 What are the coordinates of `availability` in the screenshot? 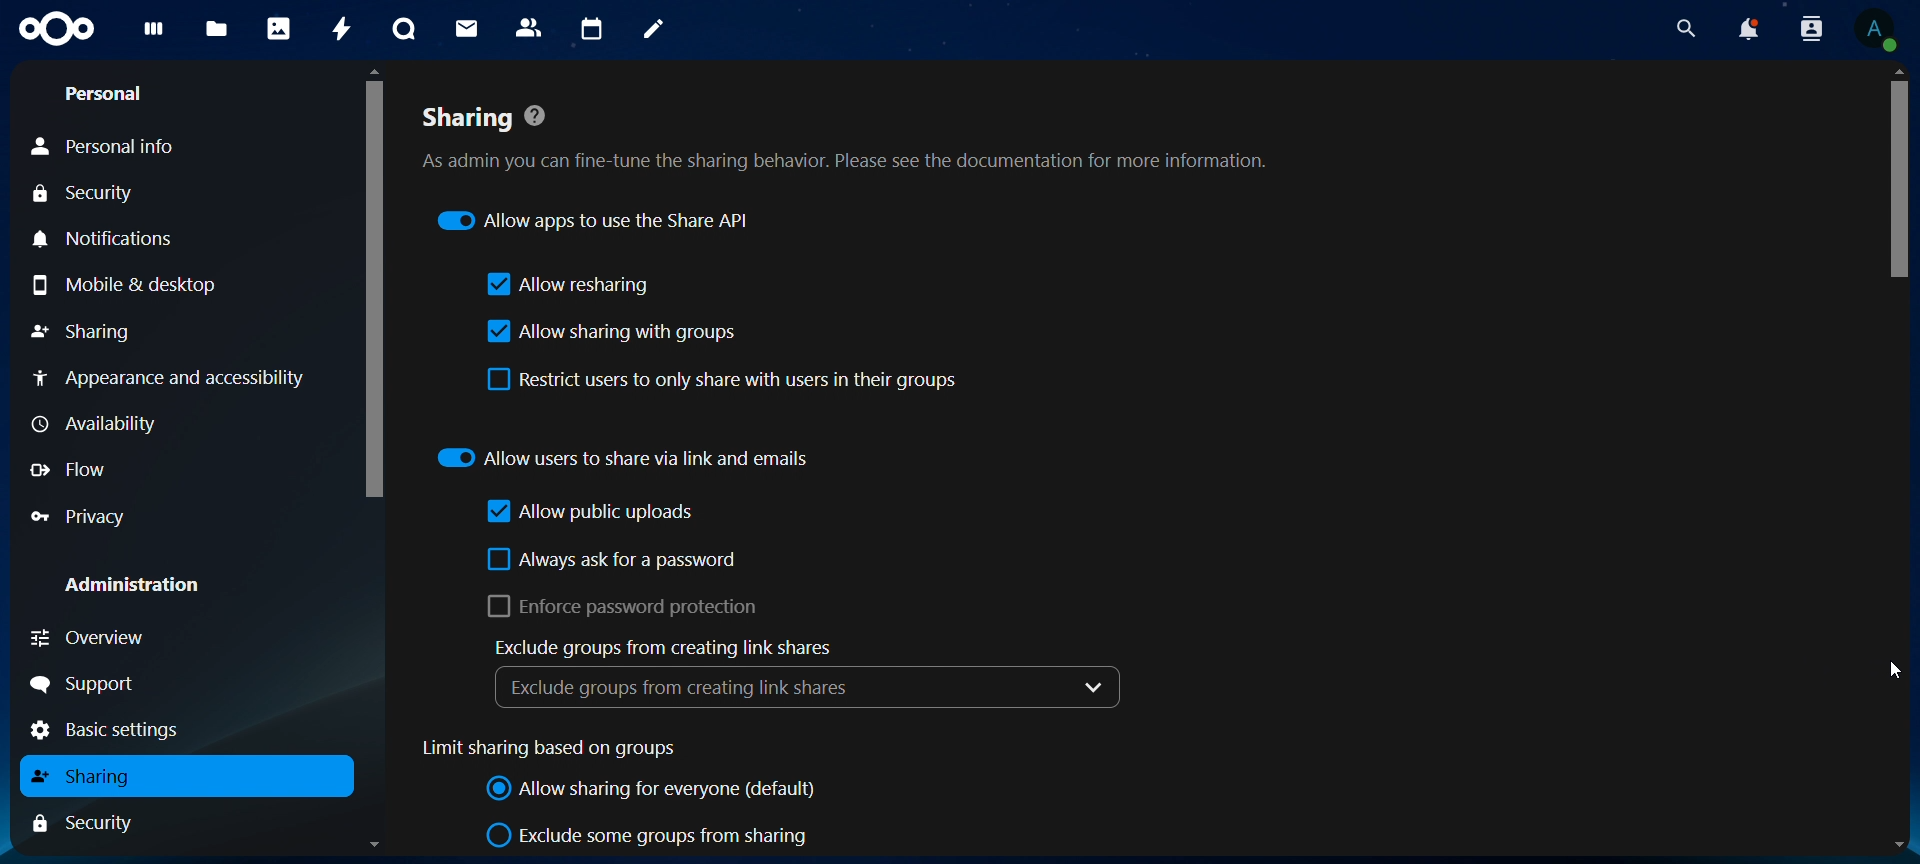 It's located at (96, 424).